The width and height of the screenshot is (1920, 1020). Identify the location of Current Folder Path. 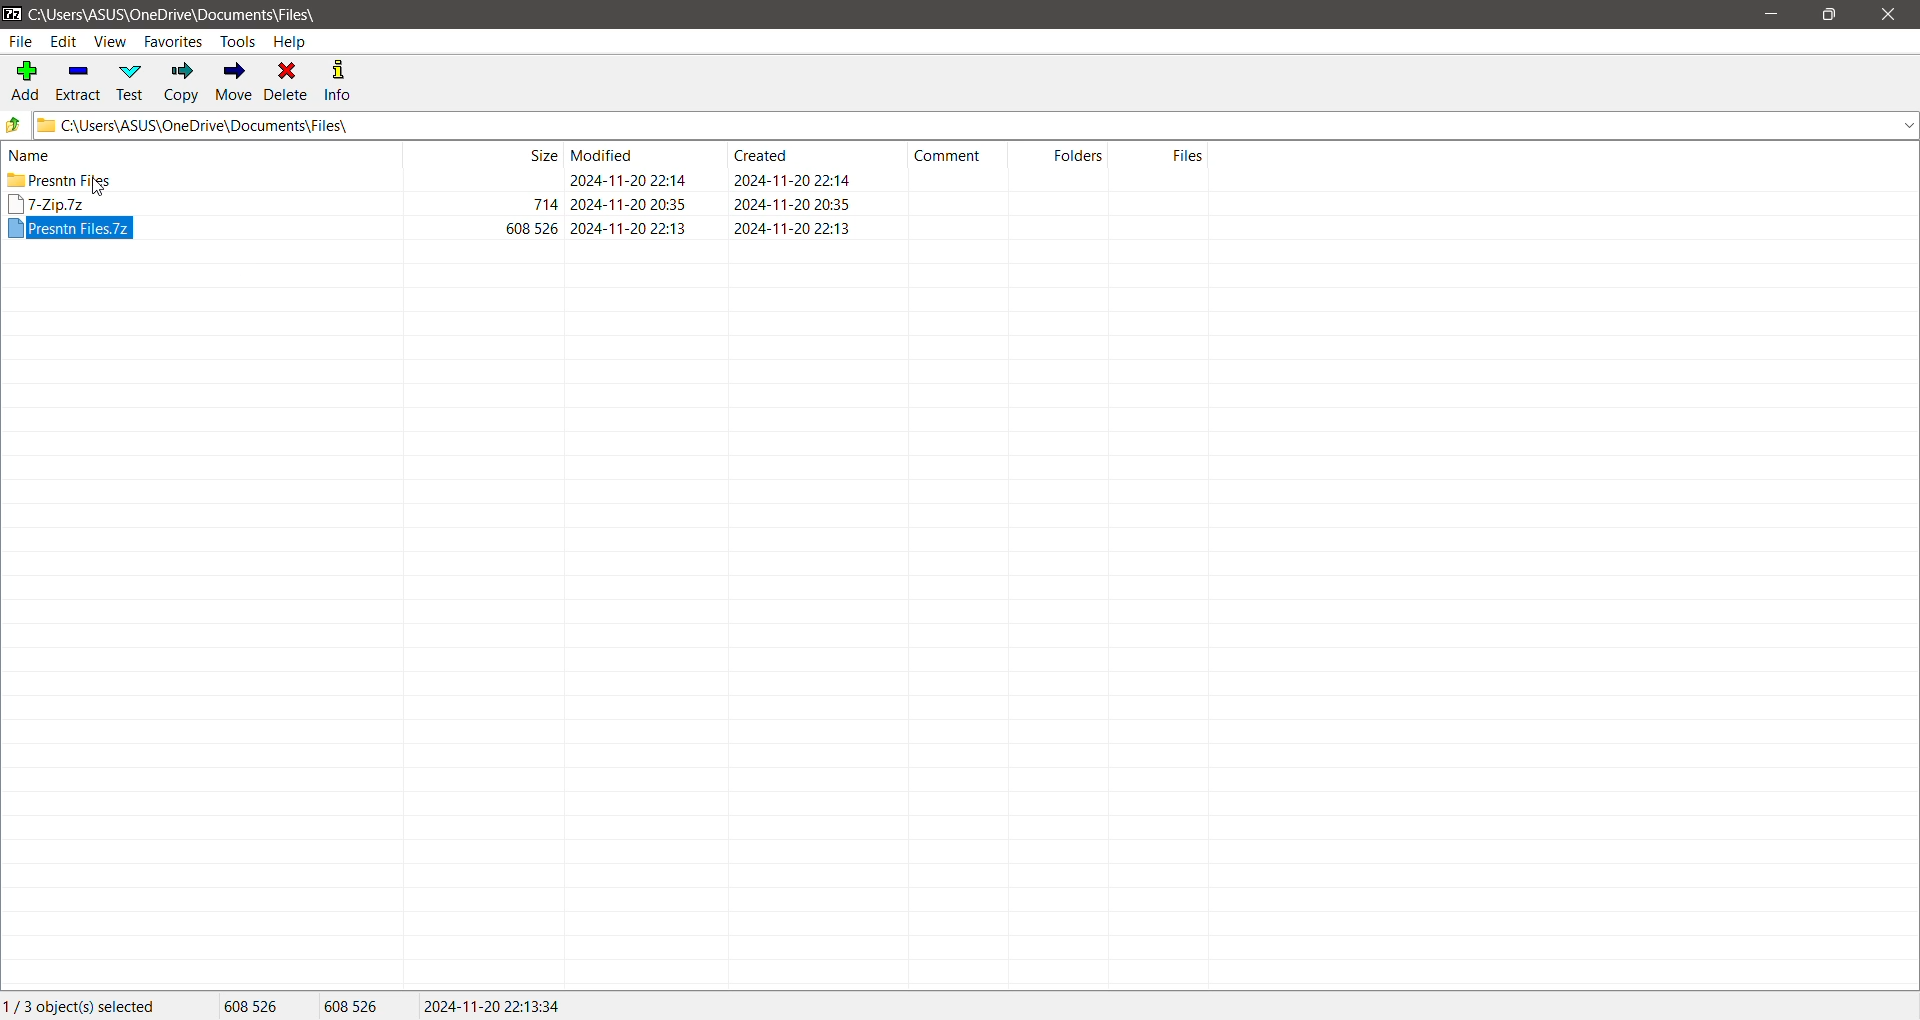
(976, 125).